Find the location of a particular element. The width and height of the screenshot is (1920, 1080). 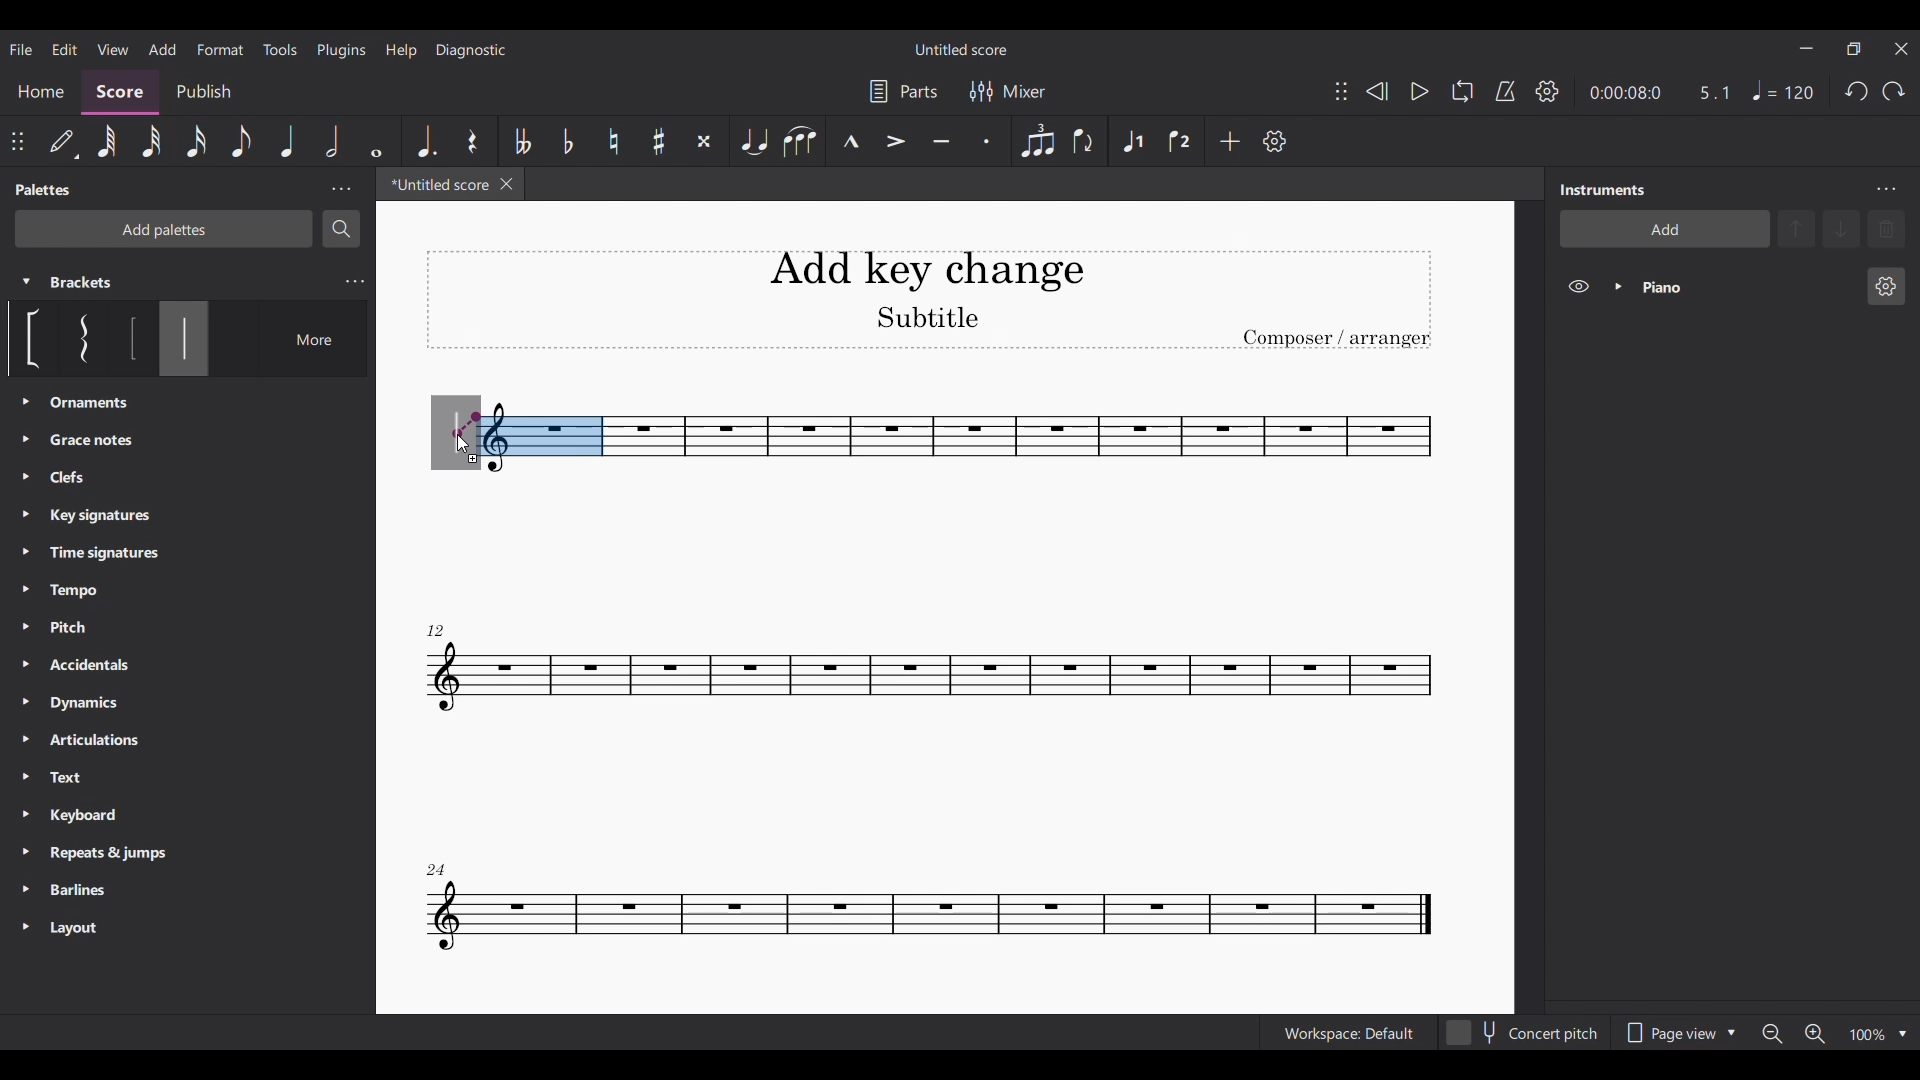

Mixer is located at coordinates (1008, 92).